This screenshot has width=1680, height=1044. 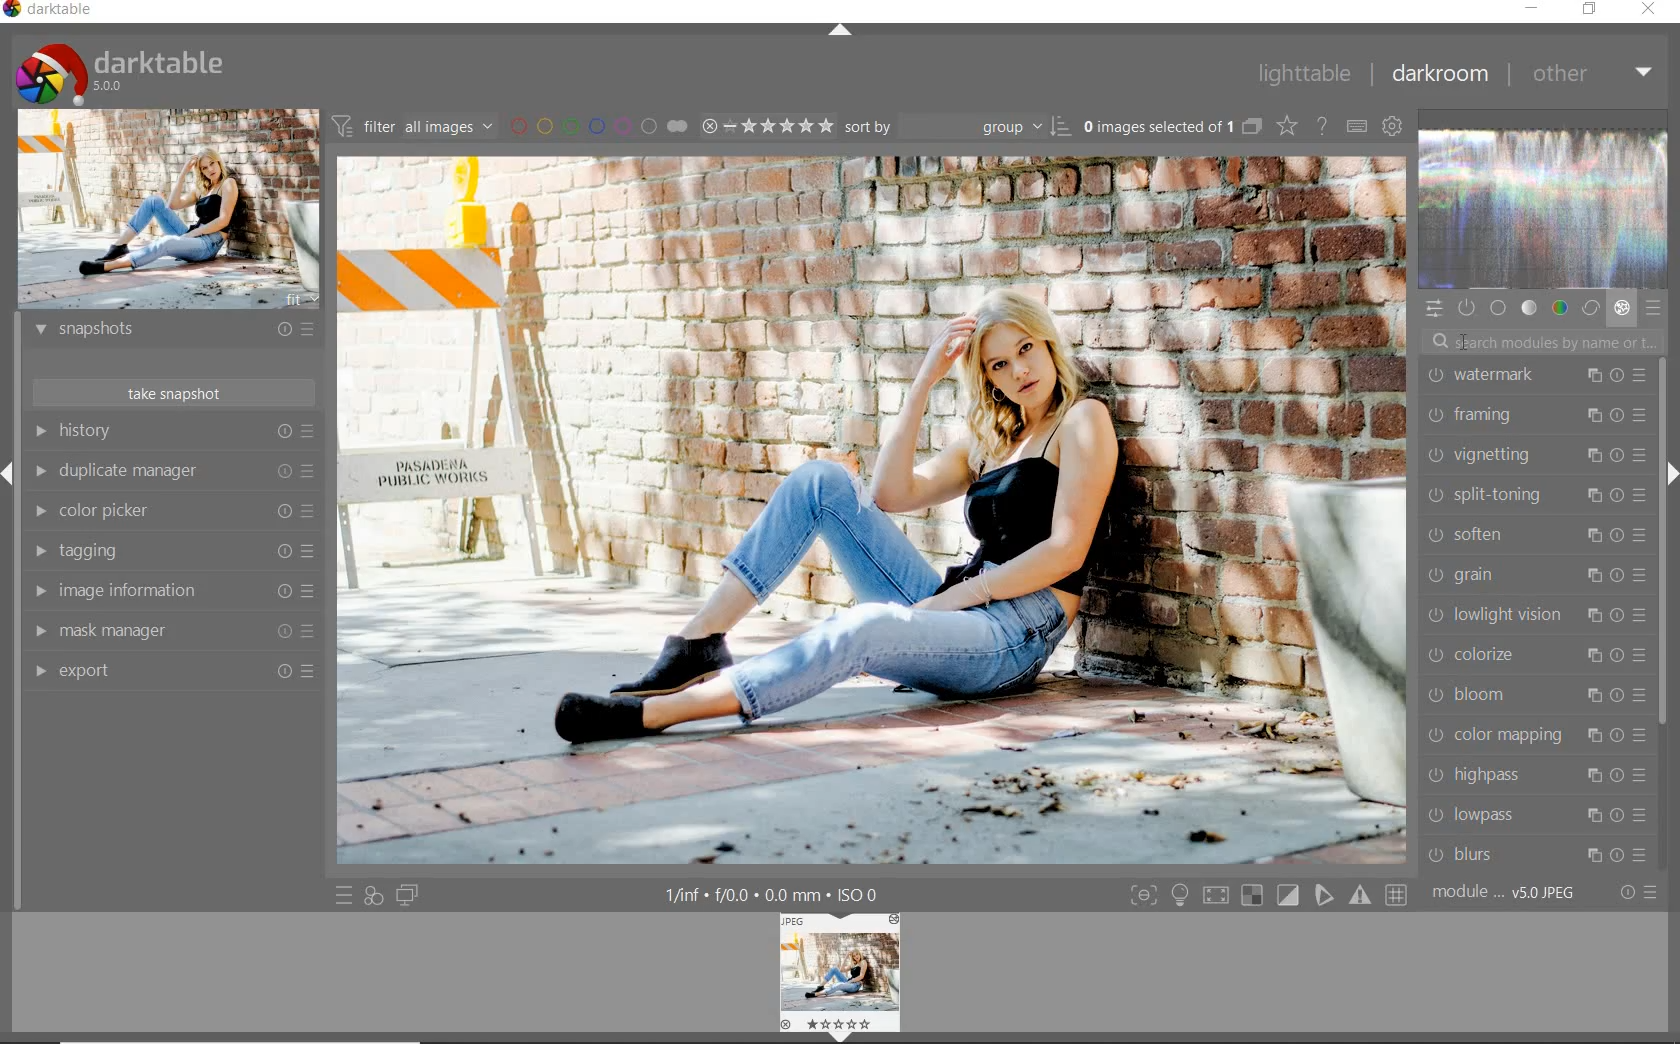 What do you see at coordinates (775, 894) in the screenshot?
I see `other display information` at bounding box center [775, 894].